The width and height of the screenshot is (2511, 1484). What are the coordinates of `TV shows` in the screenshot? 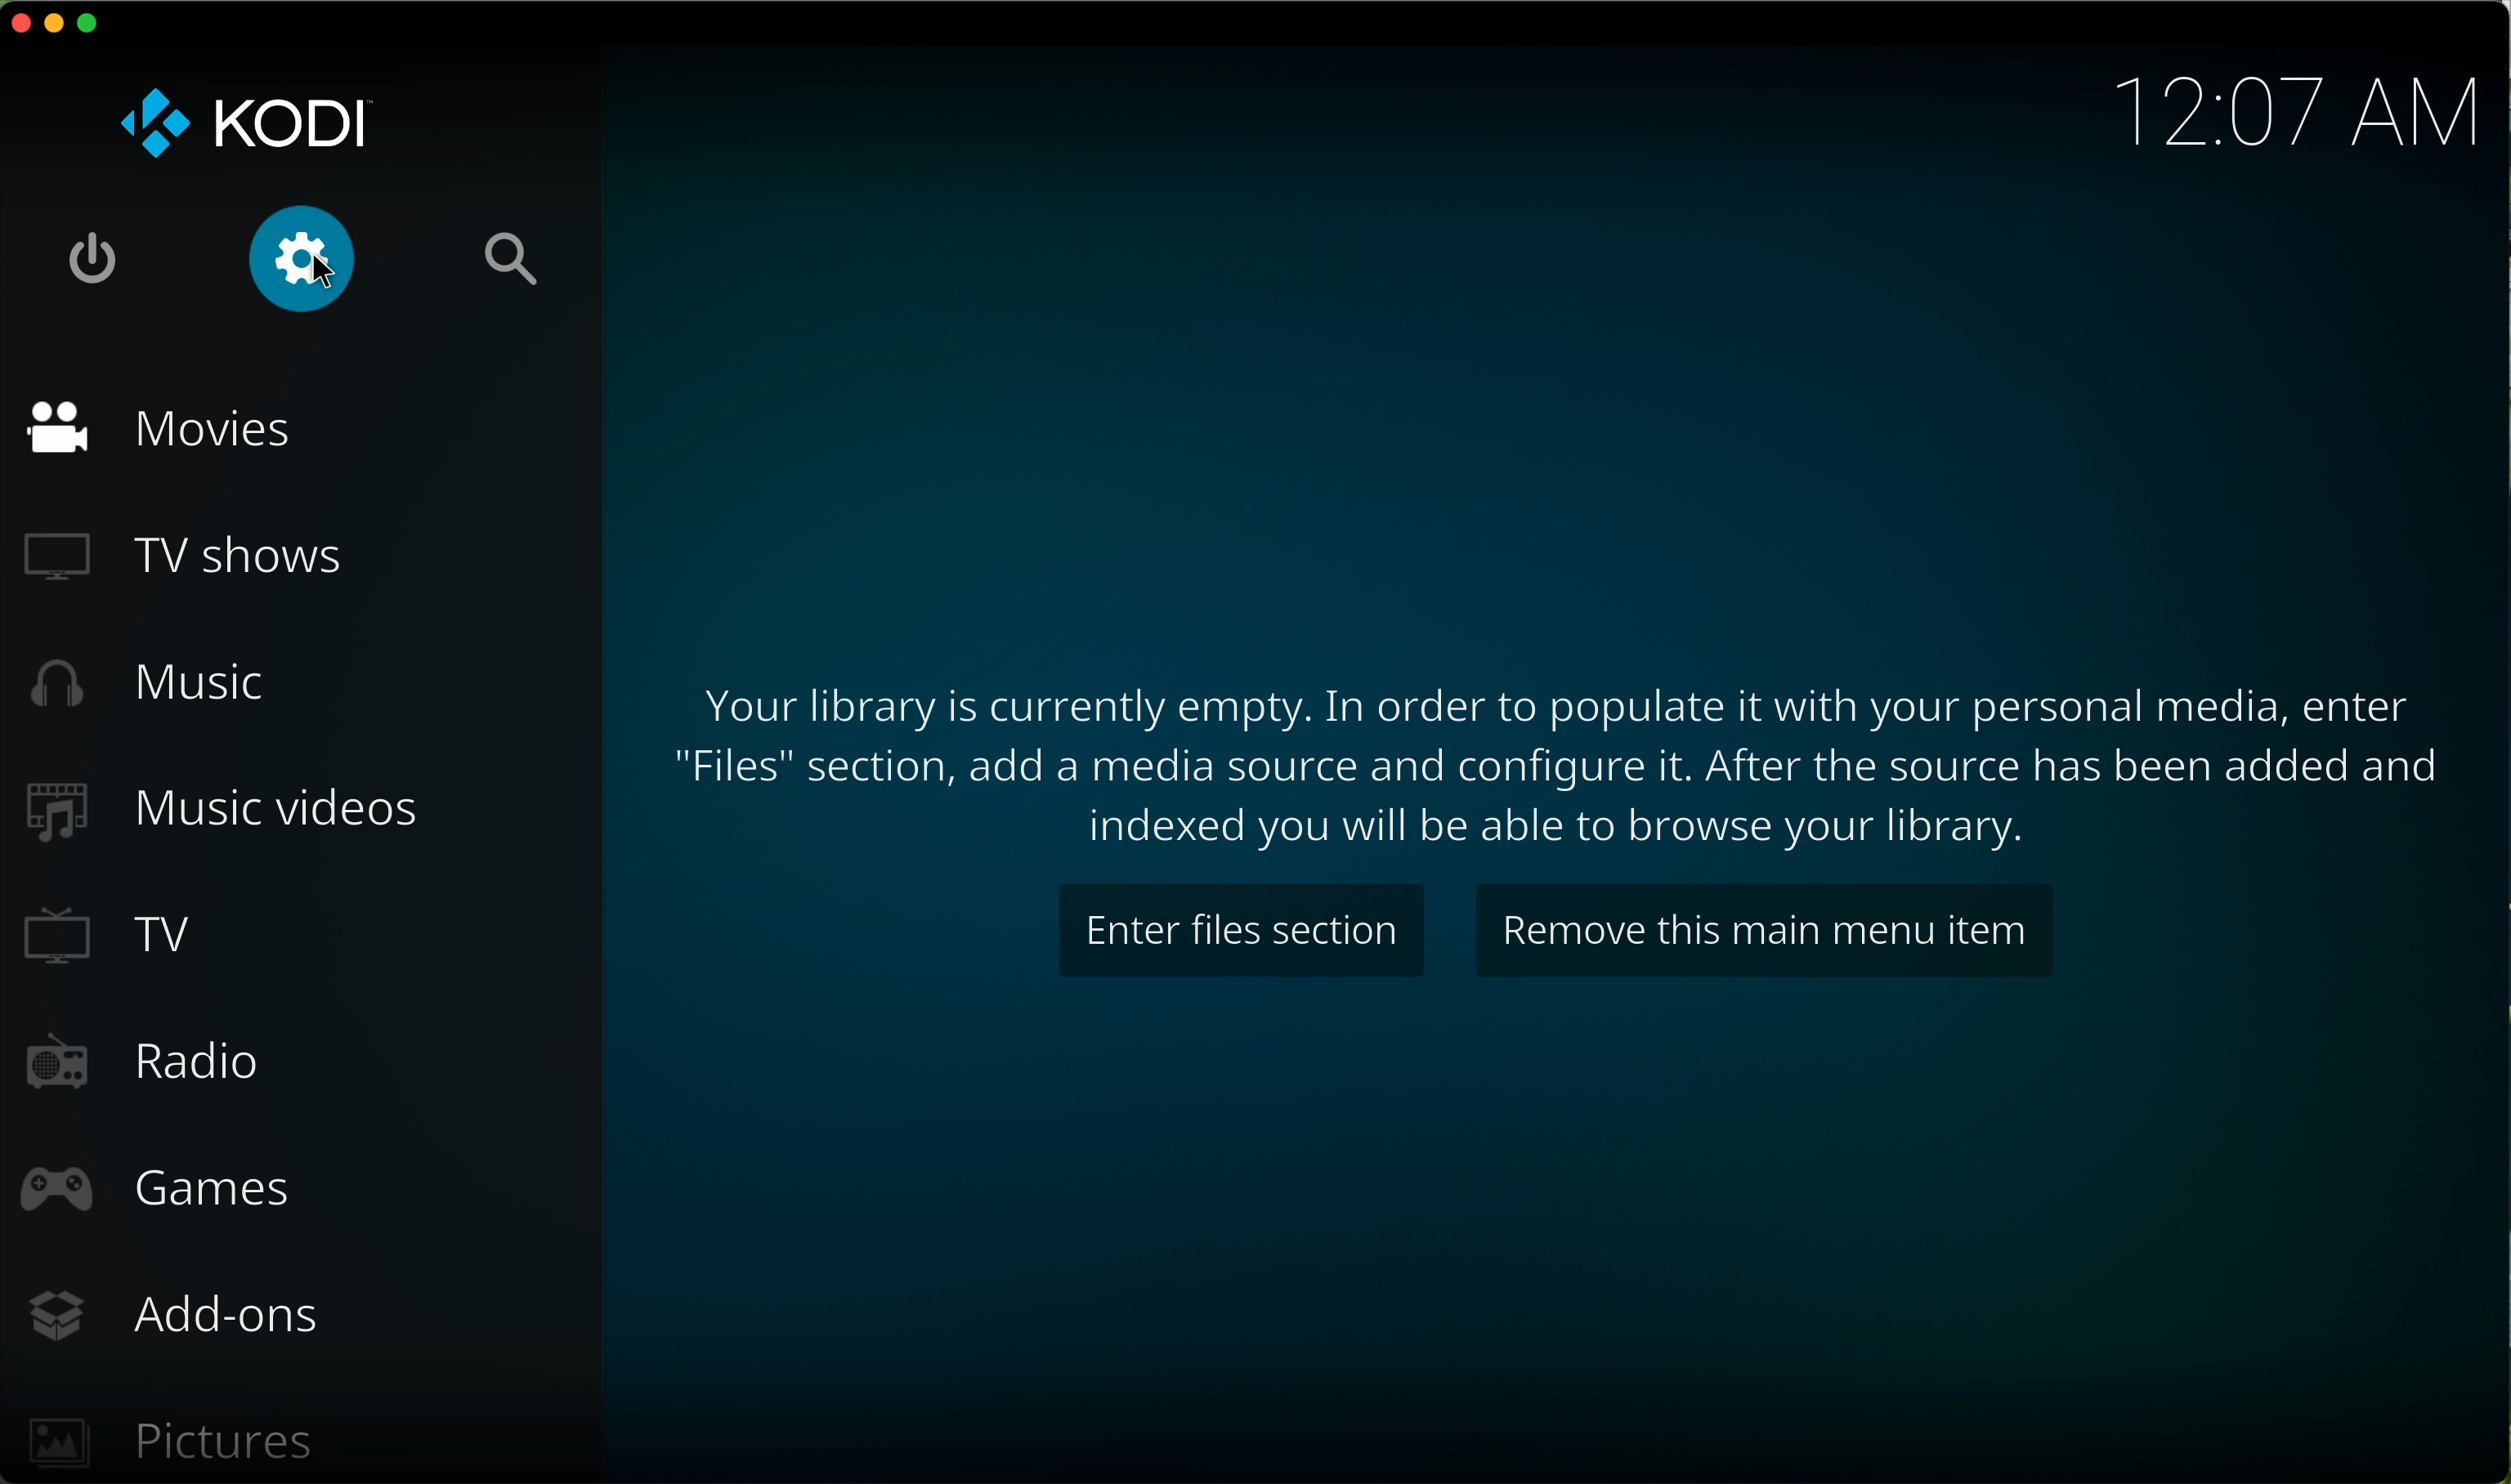 It's located at (196, 558).